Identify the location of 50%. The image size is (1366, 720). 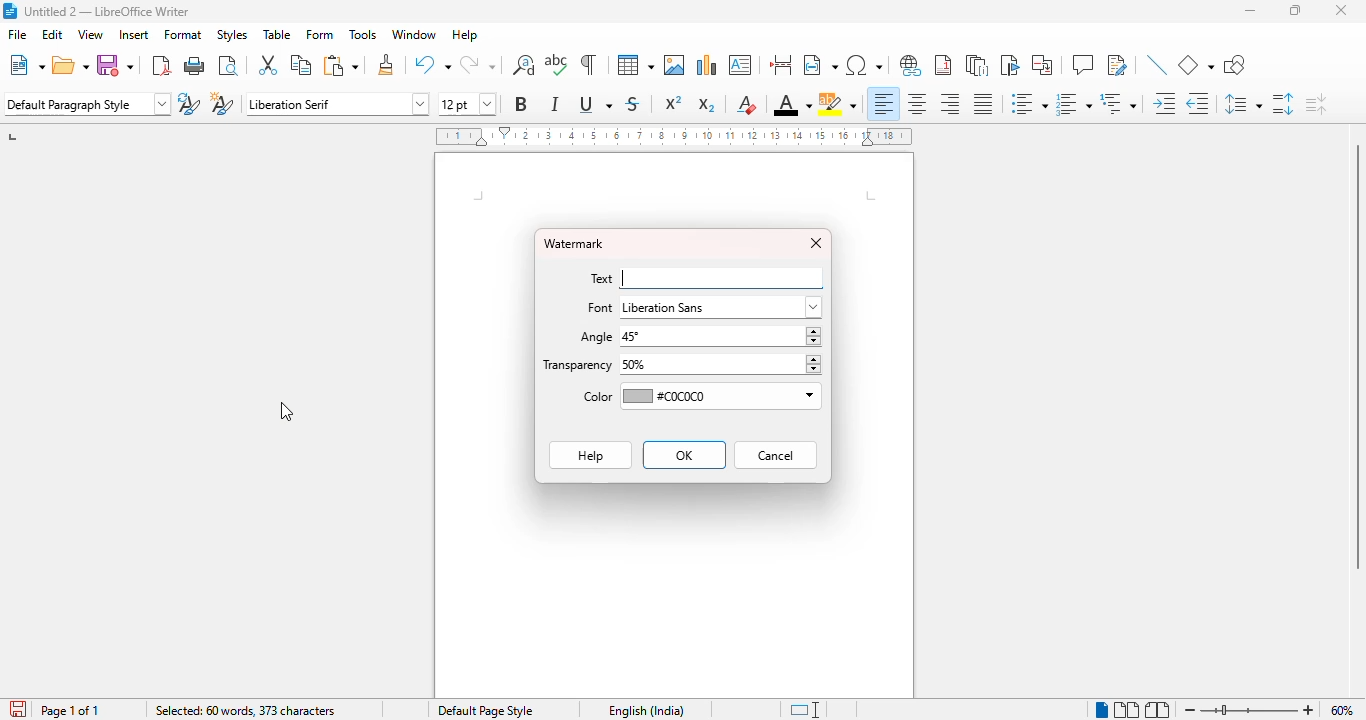
(719, 365).